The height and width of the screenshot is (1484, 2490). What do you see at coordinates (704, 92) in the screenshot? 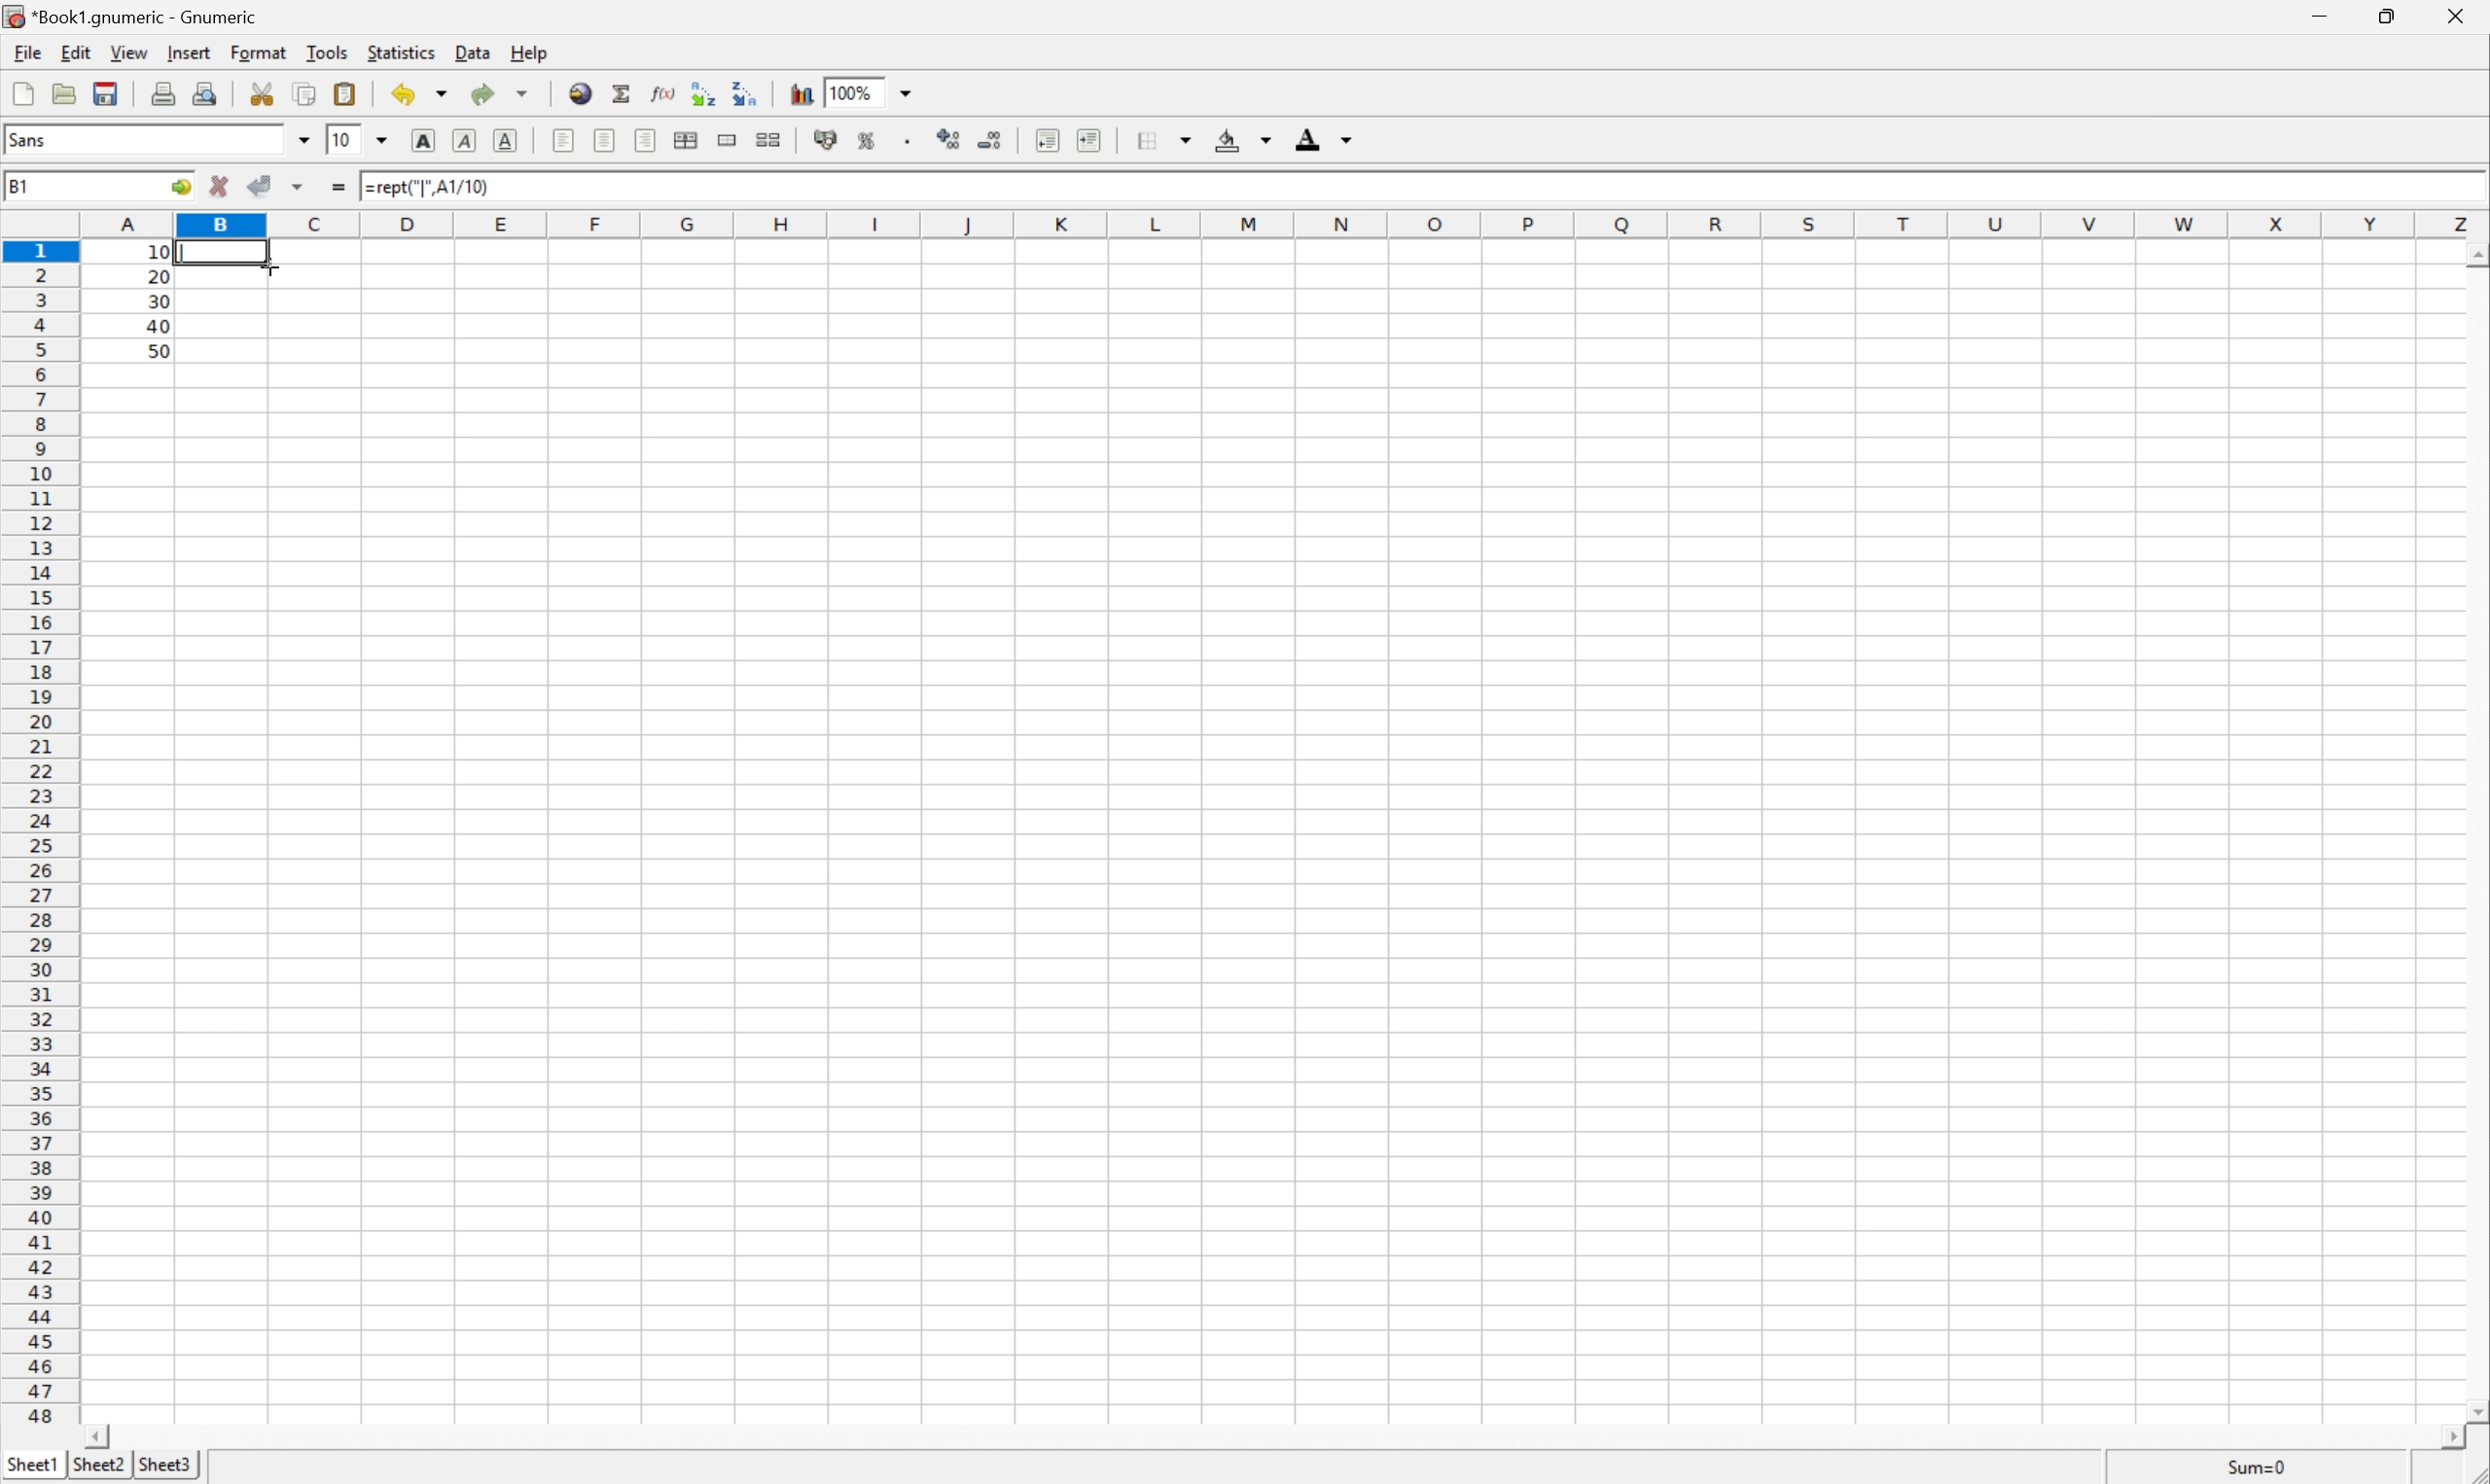
I see `Sort the selected region in ascending order based on the first column selected` at bounding box center [704, 92].